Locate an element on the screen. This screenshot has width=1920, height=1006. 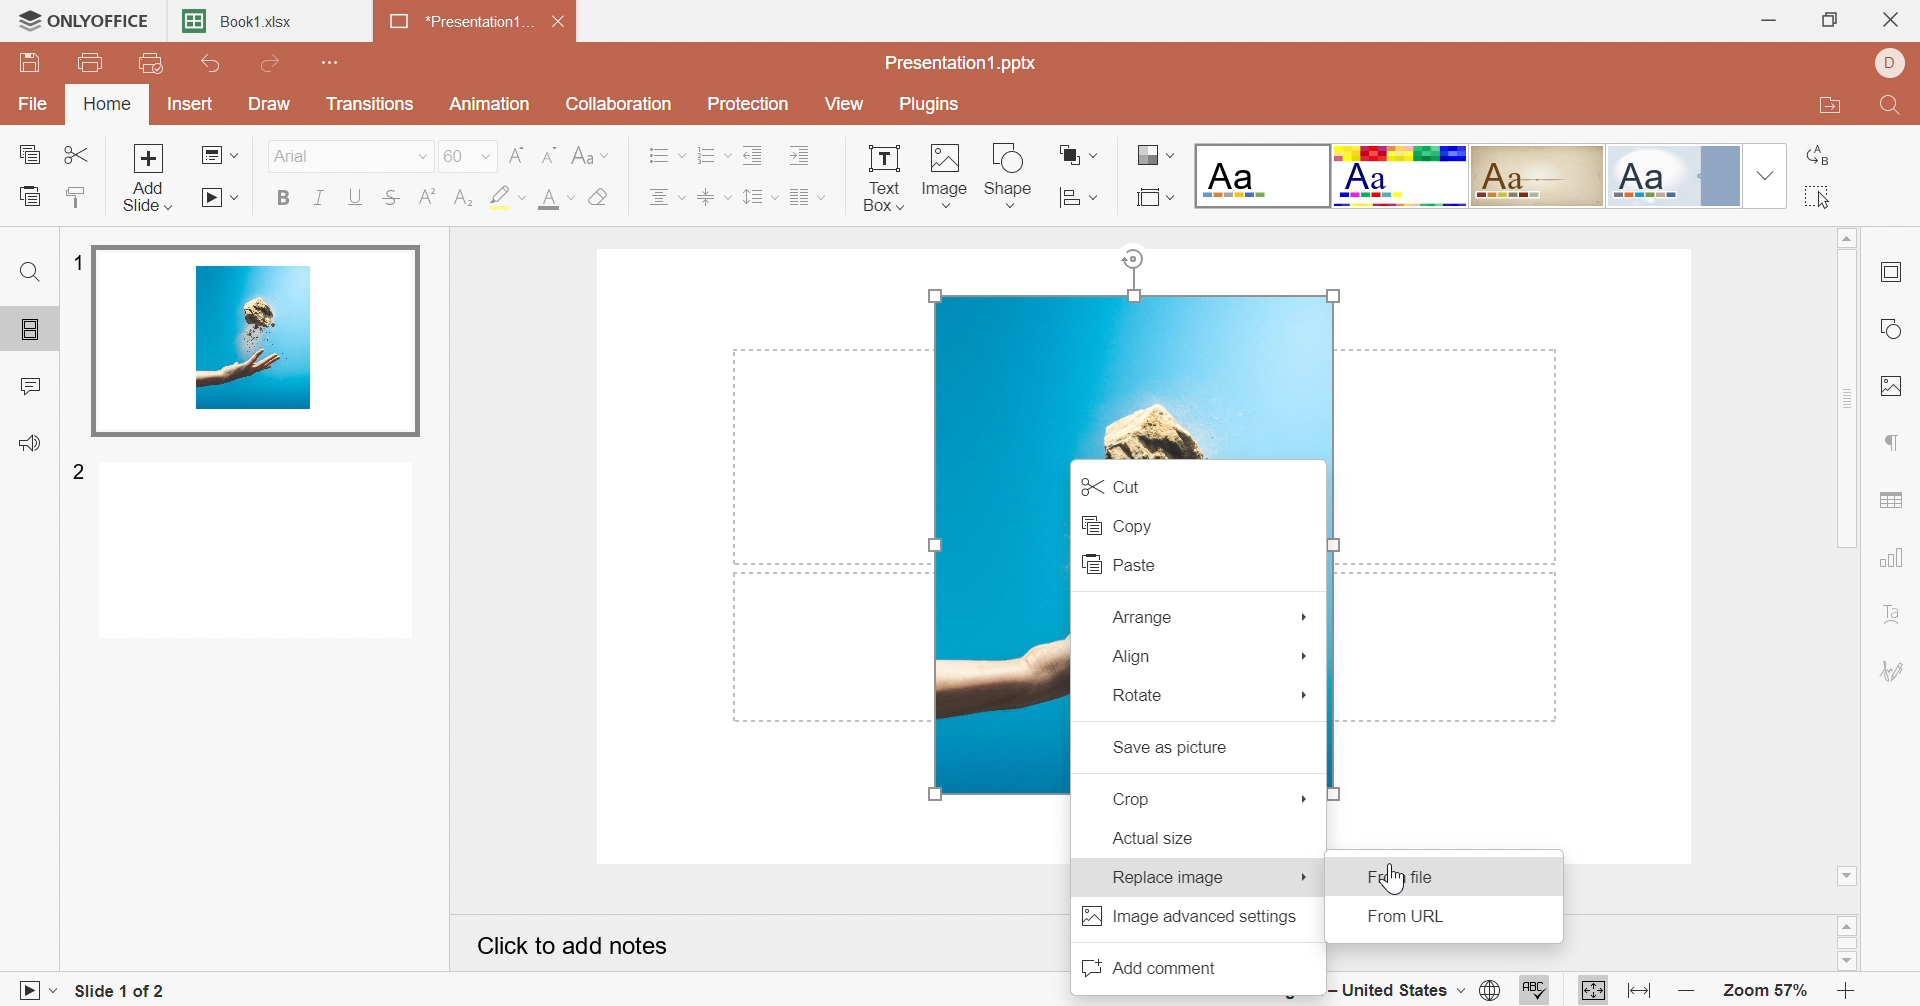
Plugins is located at coordinates (933, 105).